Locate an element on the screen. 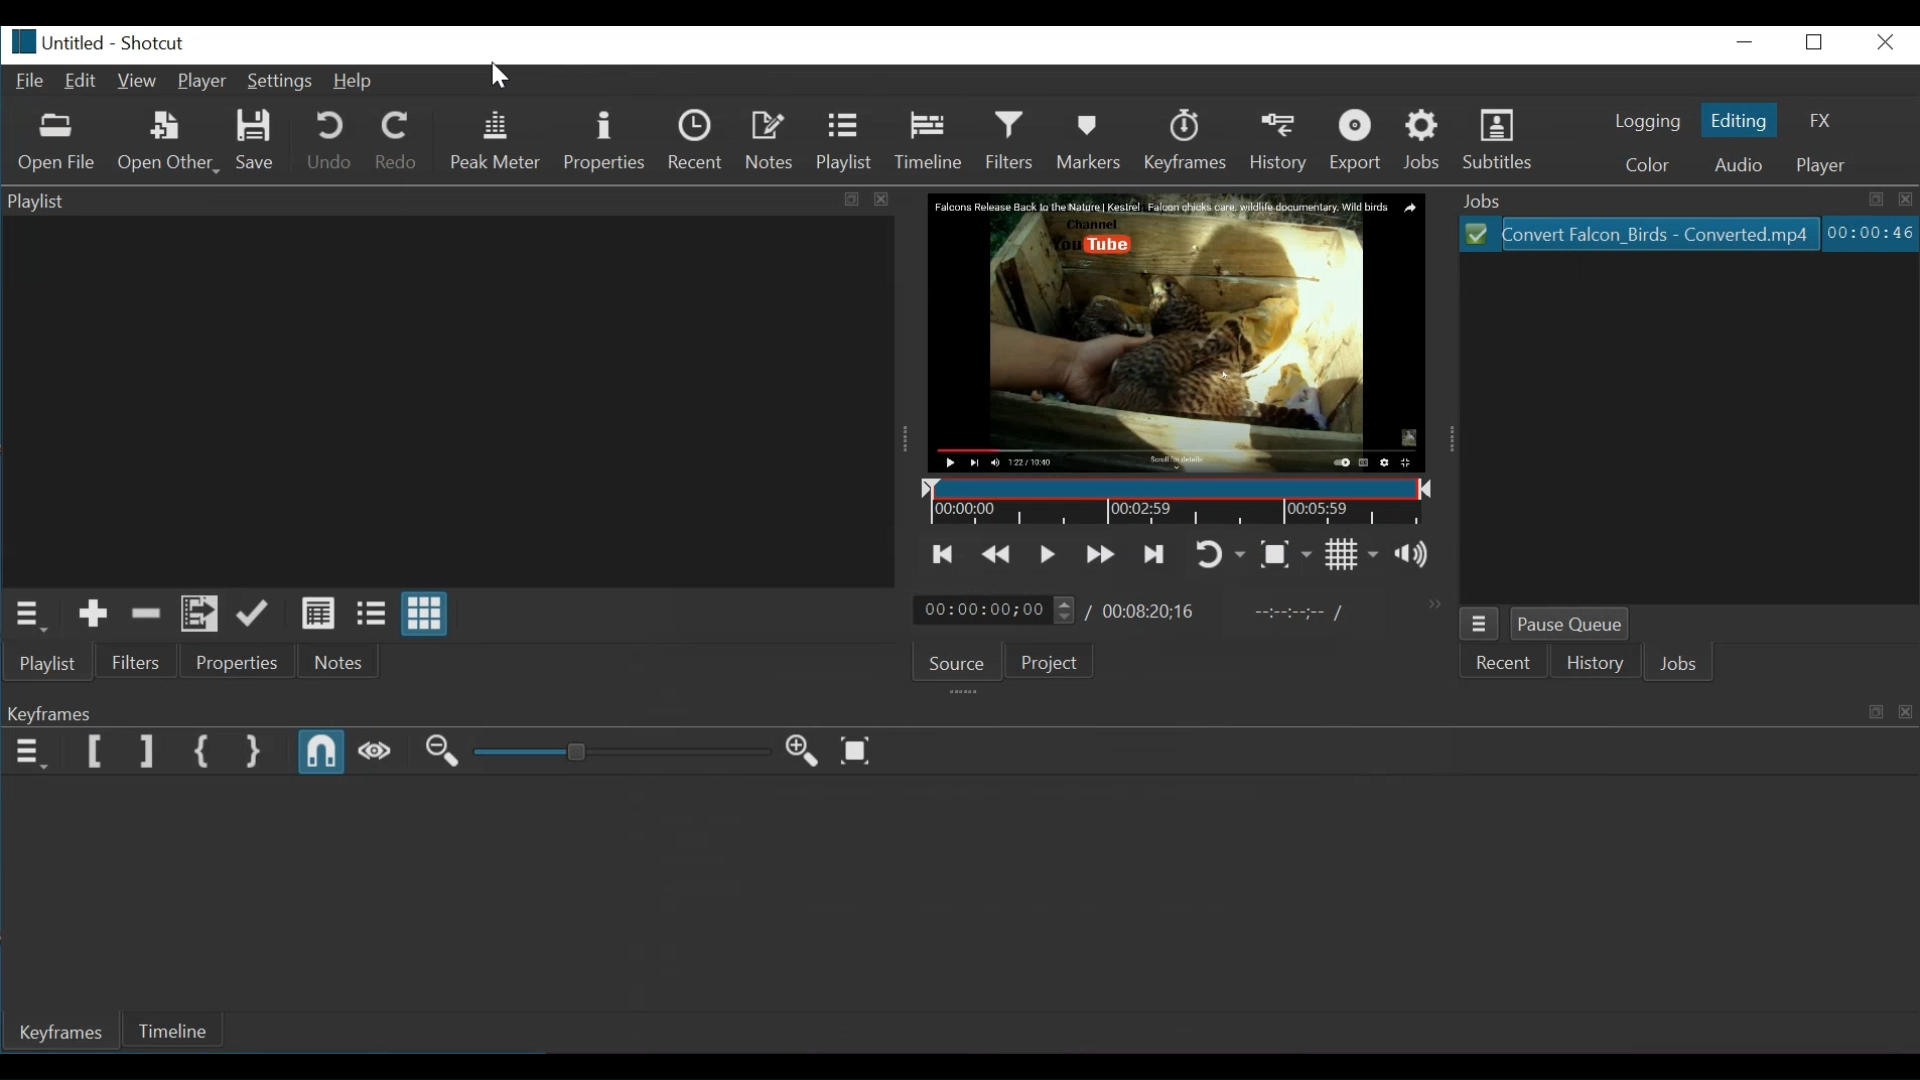 The height and width of the screenshot is (1080, 1920). Untitled-Shortcut(File details) is located at coordinates (113, 44).